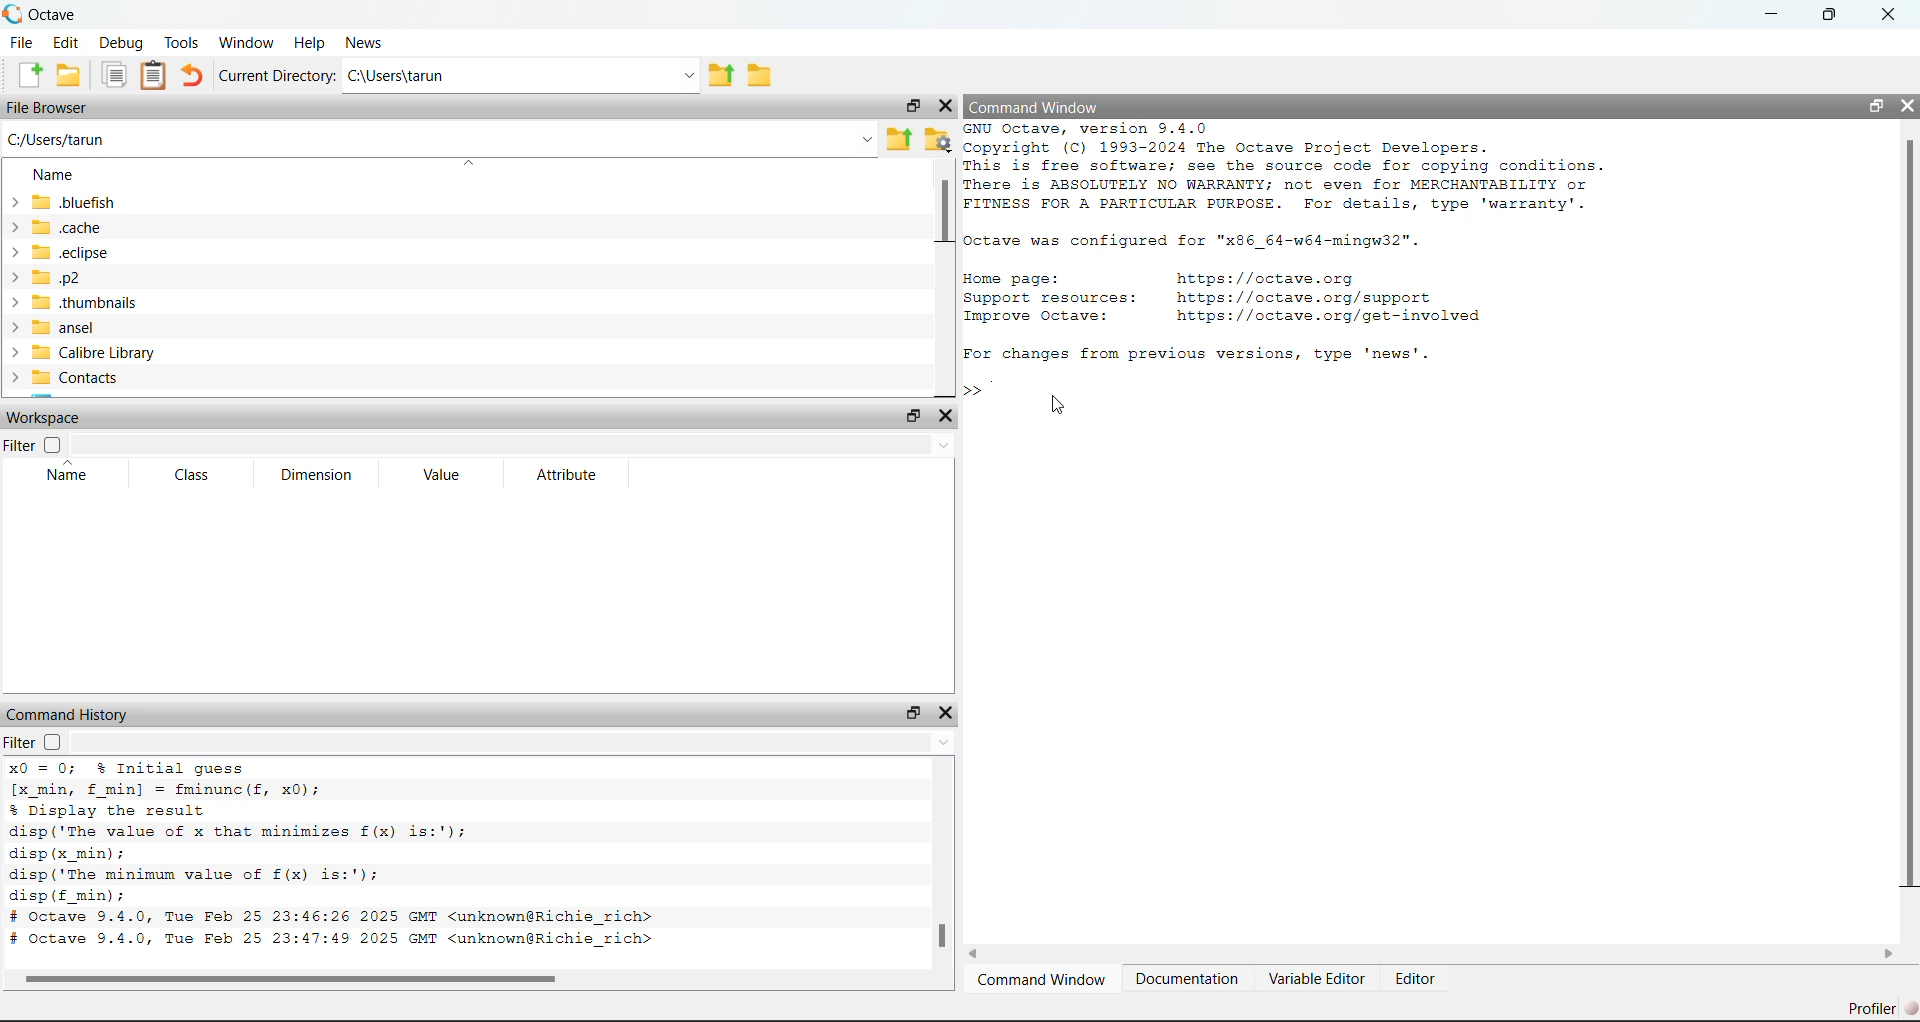 The image size is (1920, 1022). Describe the element at coordinates (937, 136) in the screenshot. I see ` Browse your files` at that location.